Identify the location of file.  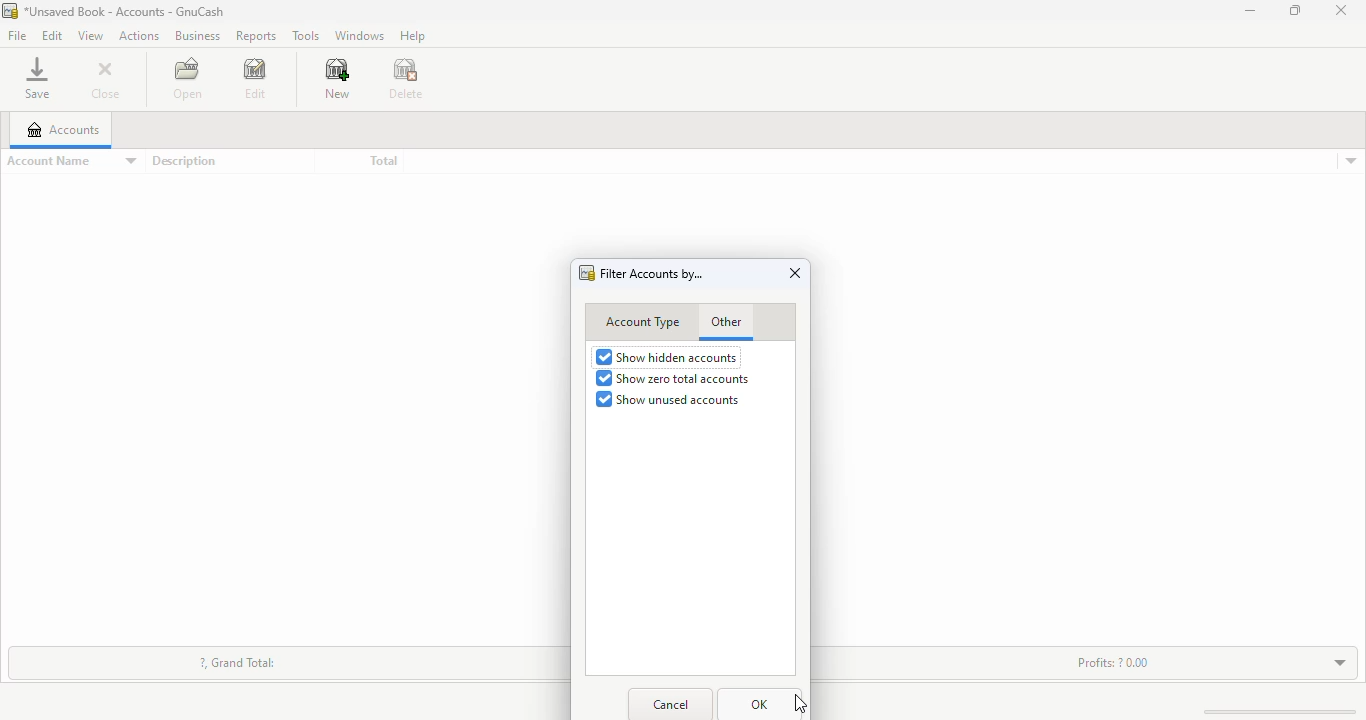
(16, 37).